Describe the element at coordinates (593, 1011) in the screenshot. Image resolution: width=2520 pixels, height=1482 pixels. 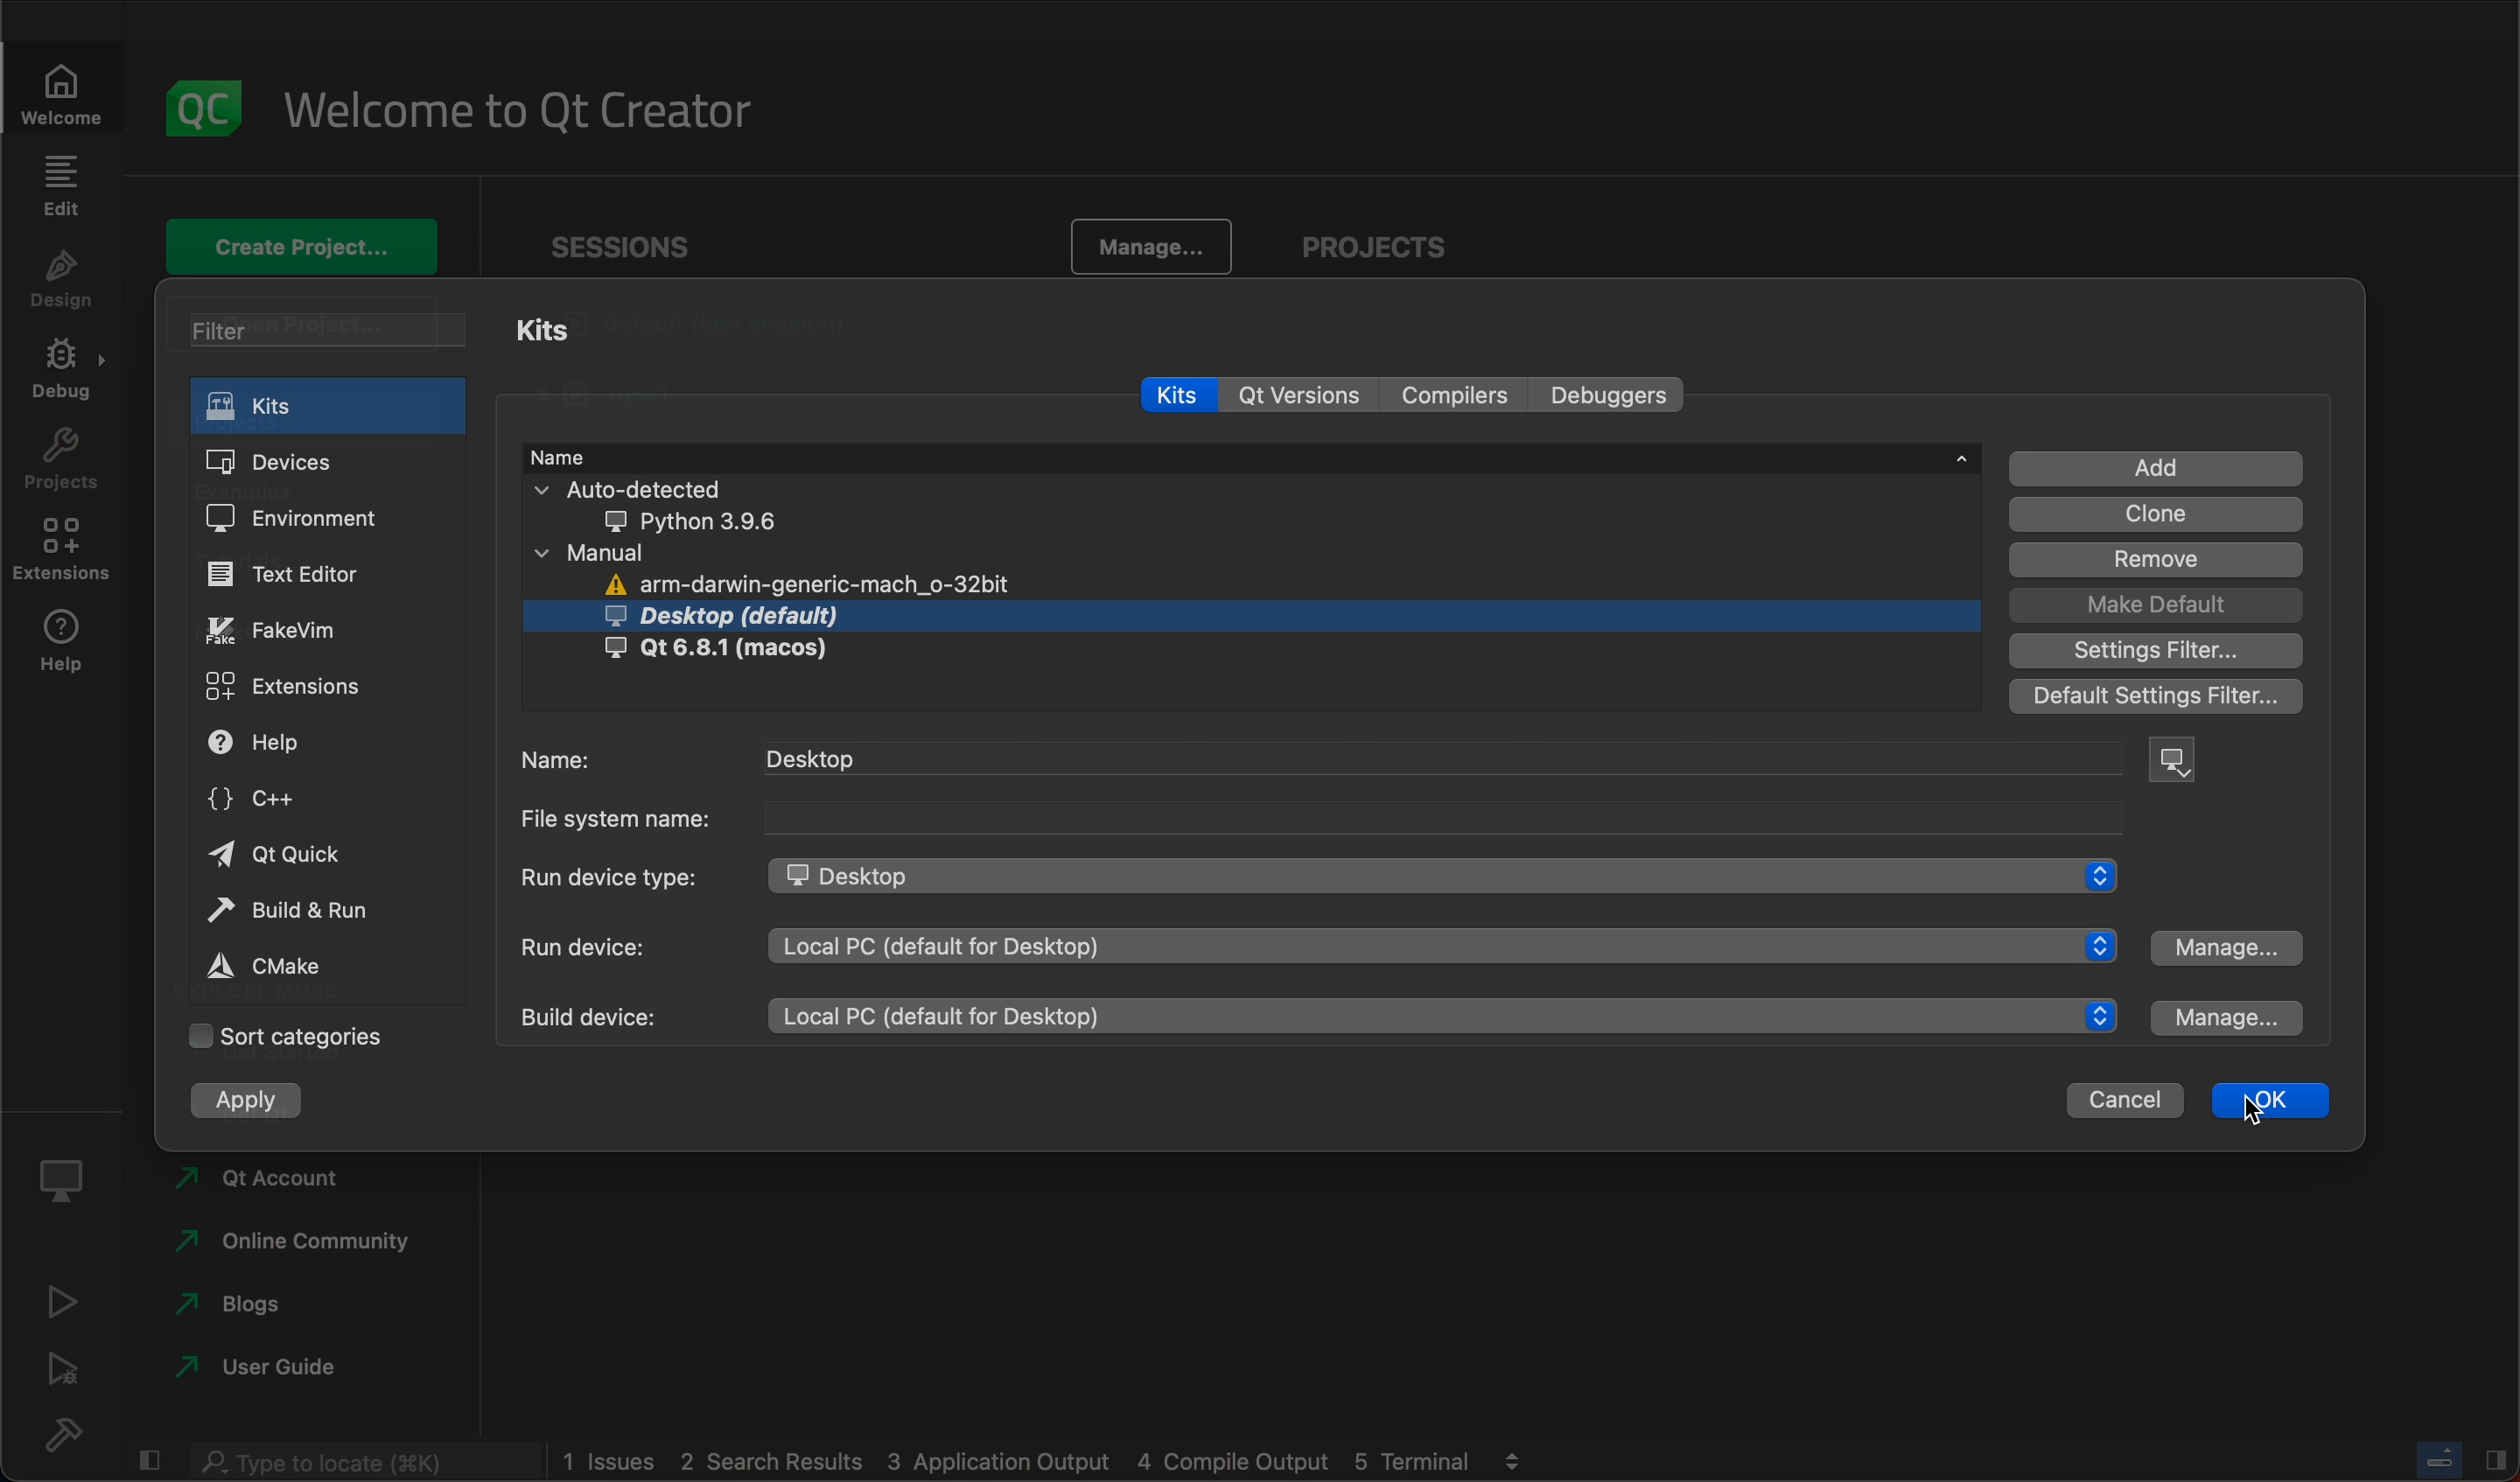
I see `build device:` at that location.